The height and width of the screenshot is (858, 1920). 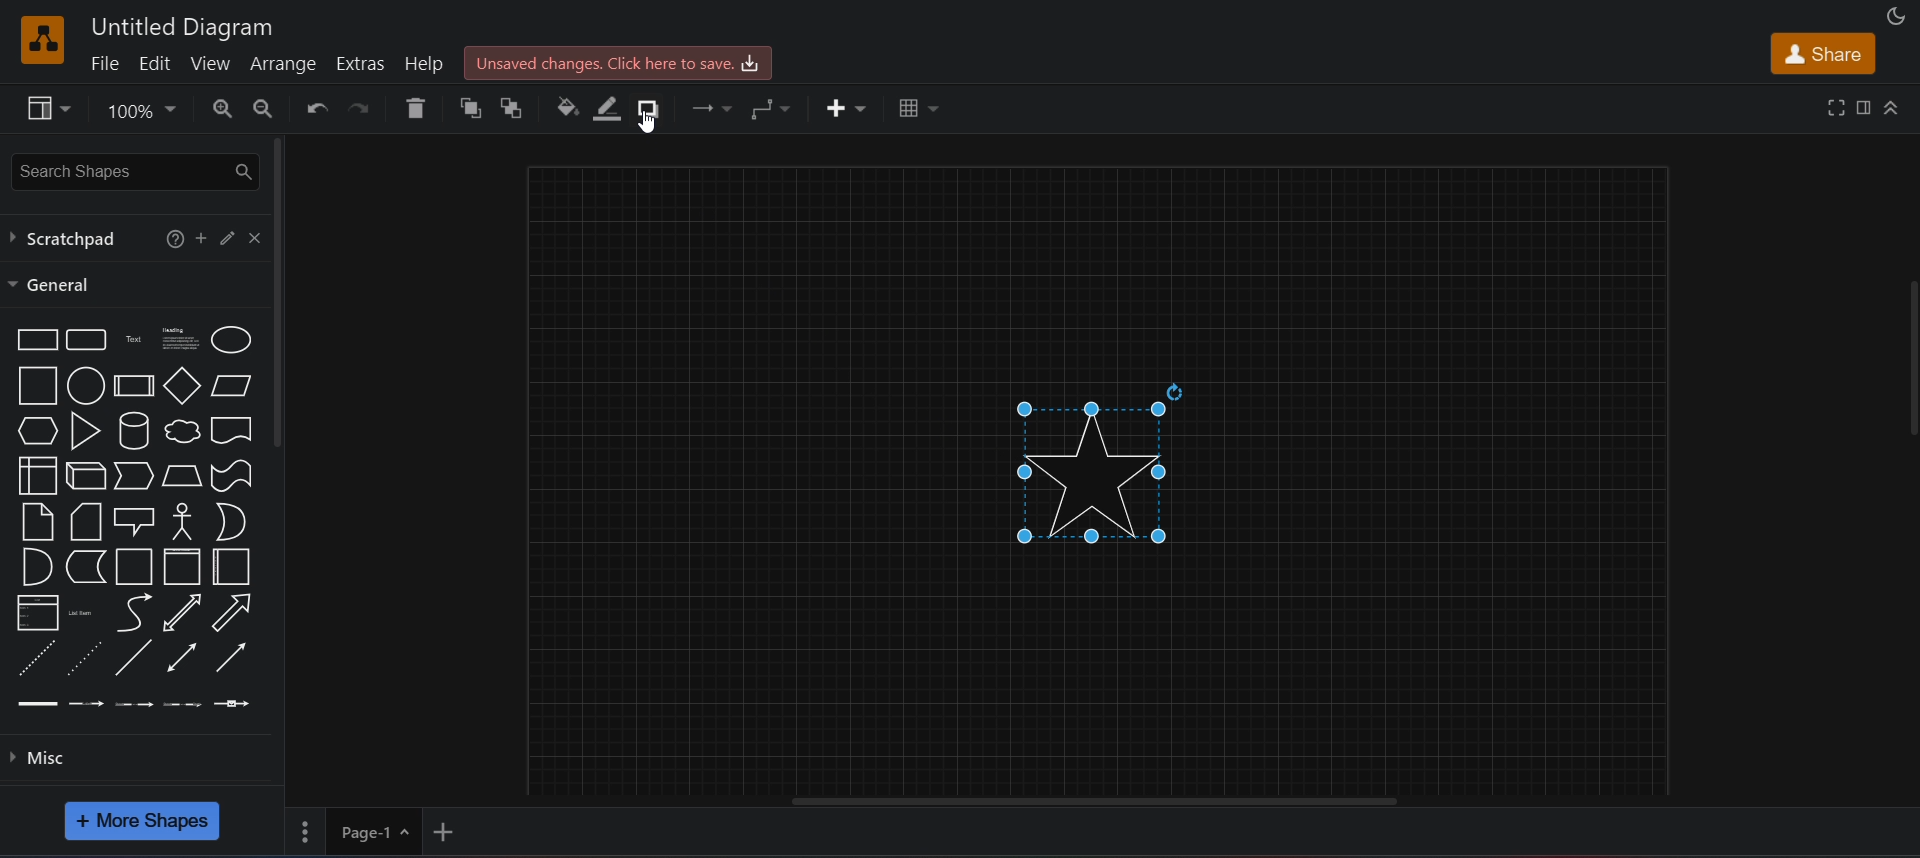 What do you see at coordinates (1896, 107) in the screenshot?
I see `collapse/expand` at bounding box center [1896, 107].